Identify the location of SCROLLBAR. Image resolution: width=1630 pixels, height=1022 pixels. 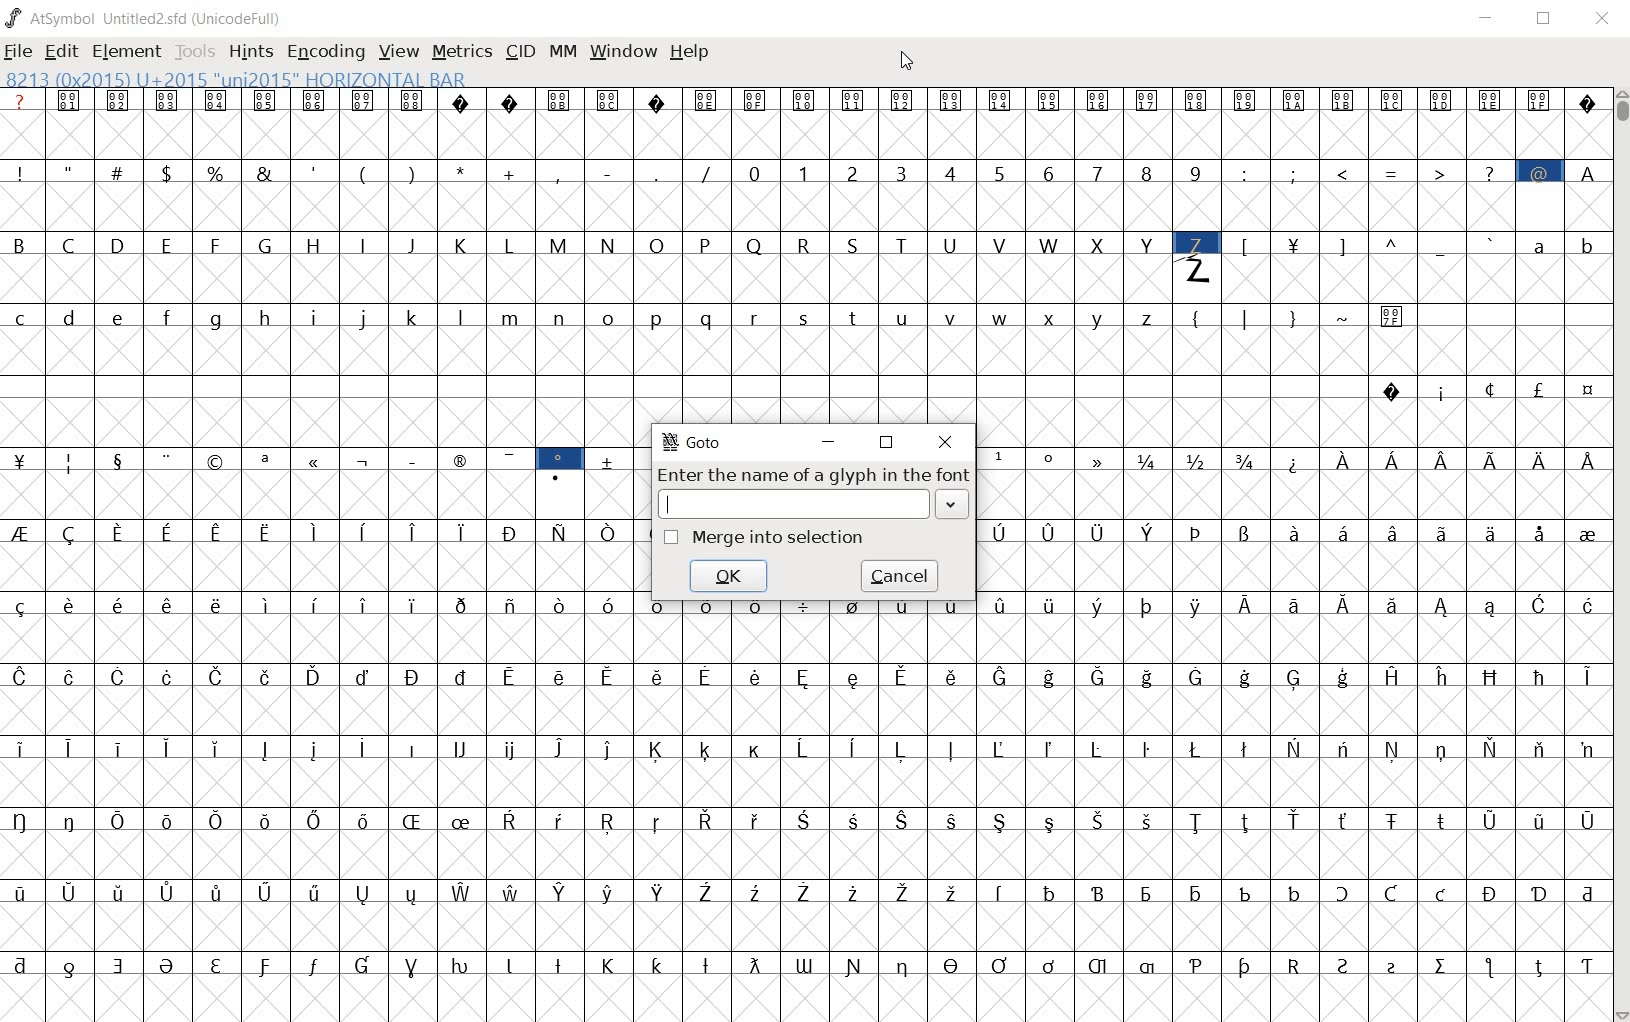
(1622, 554).